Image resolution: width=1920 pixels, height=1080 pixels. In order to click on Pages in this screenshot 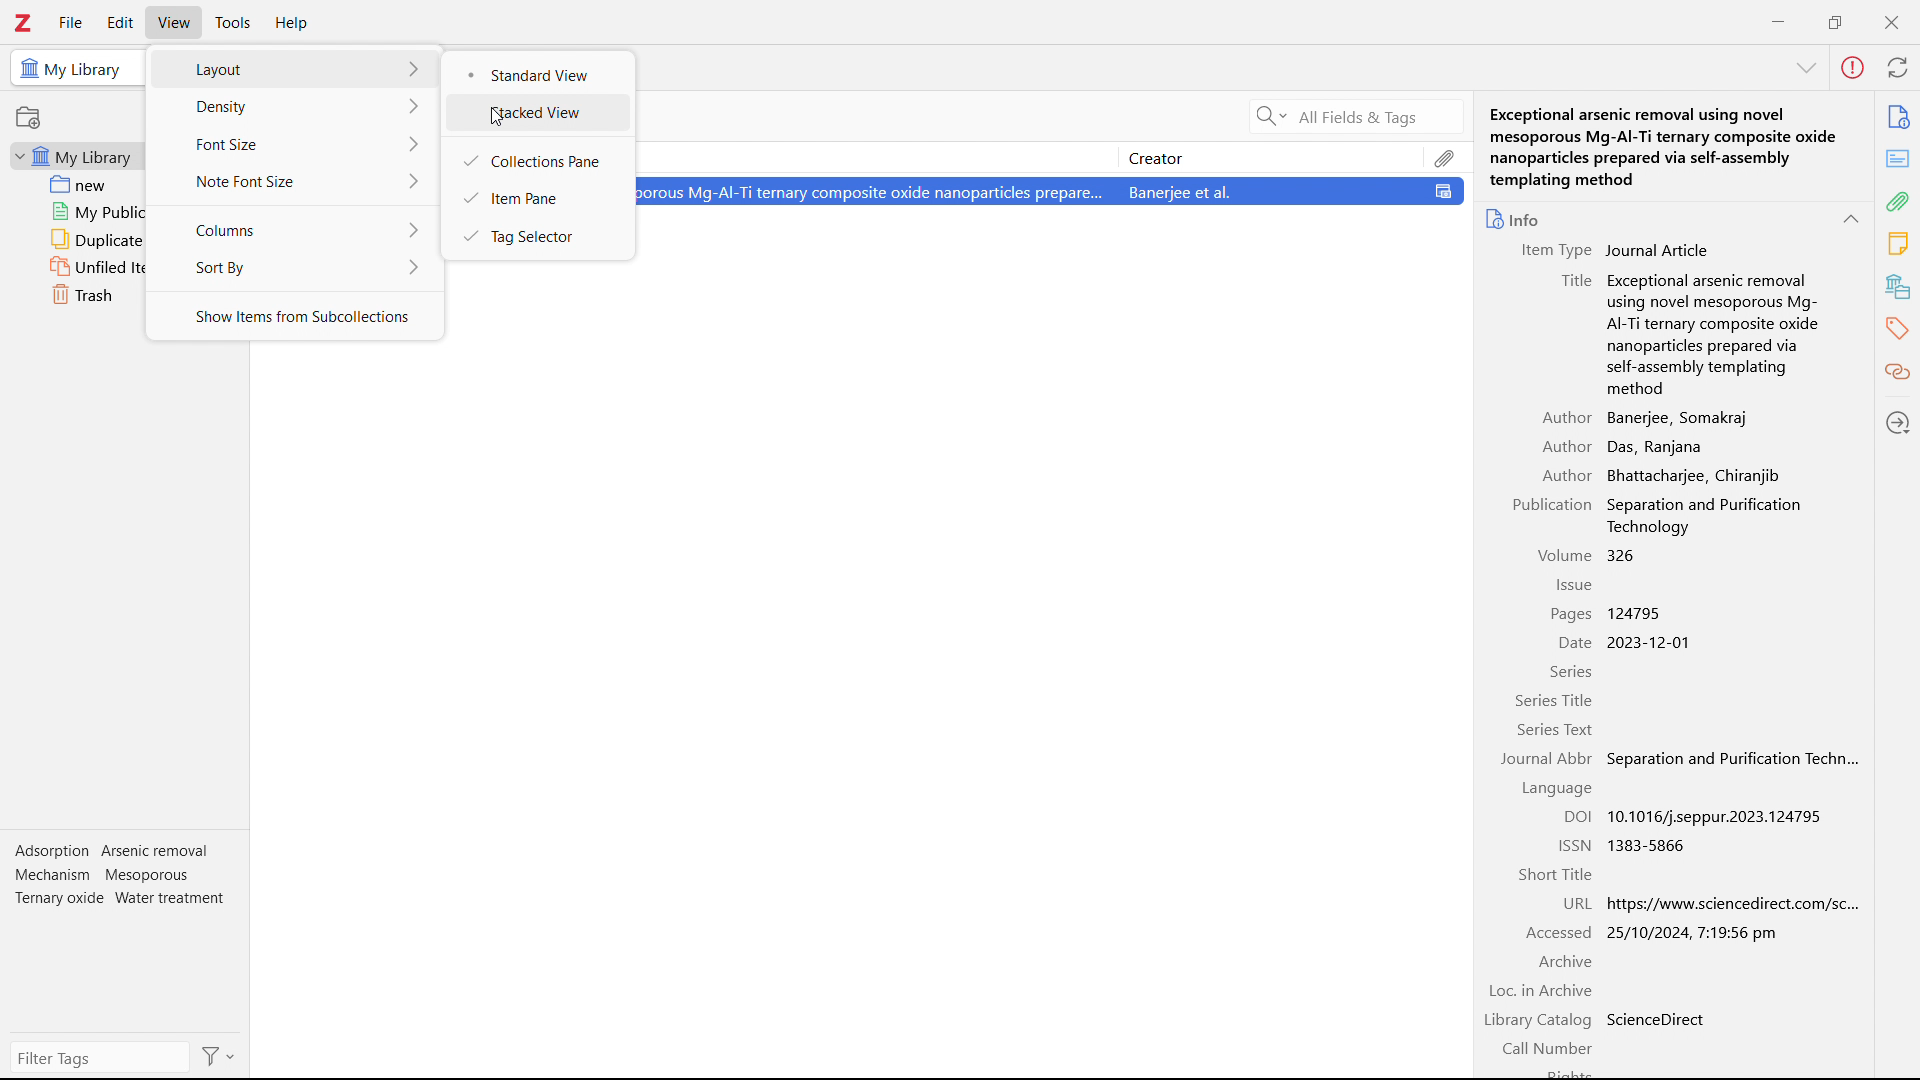, I will do `click(1570, 614)`.